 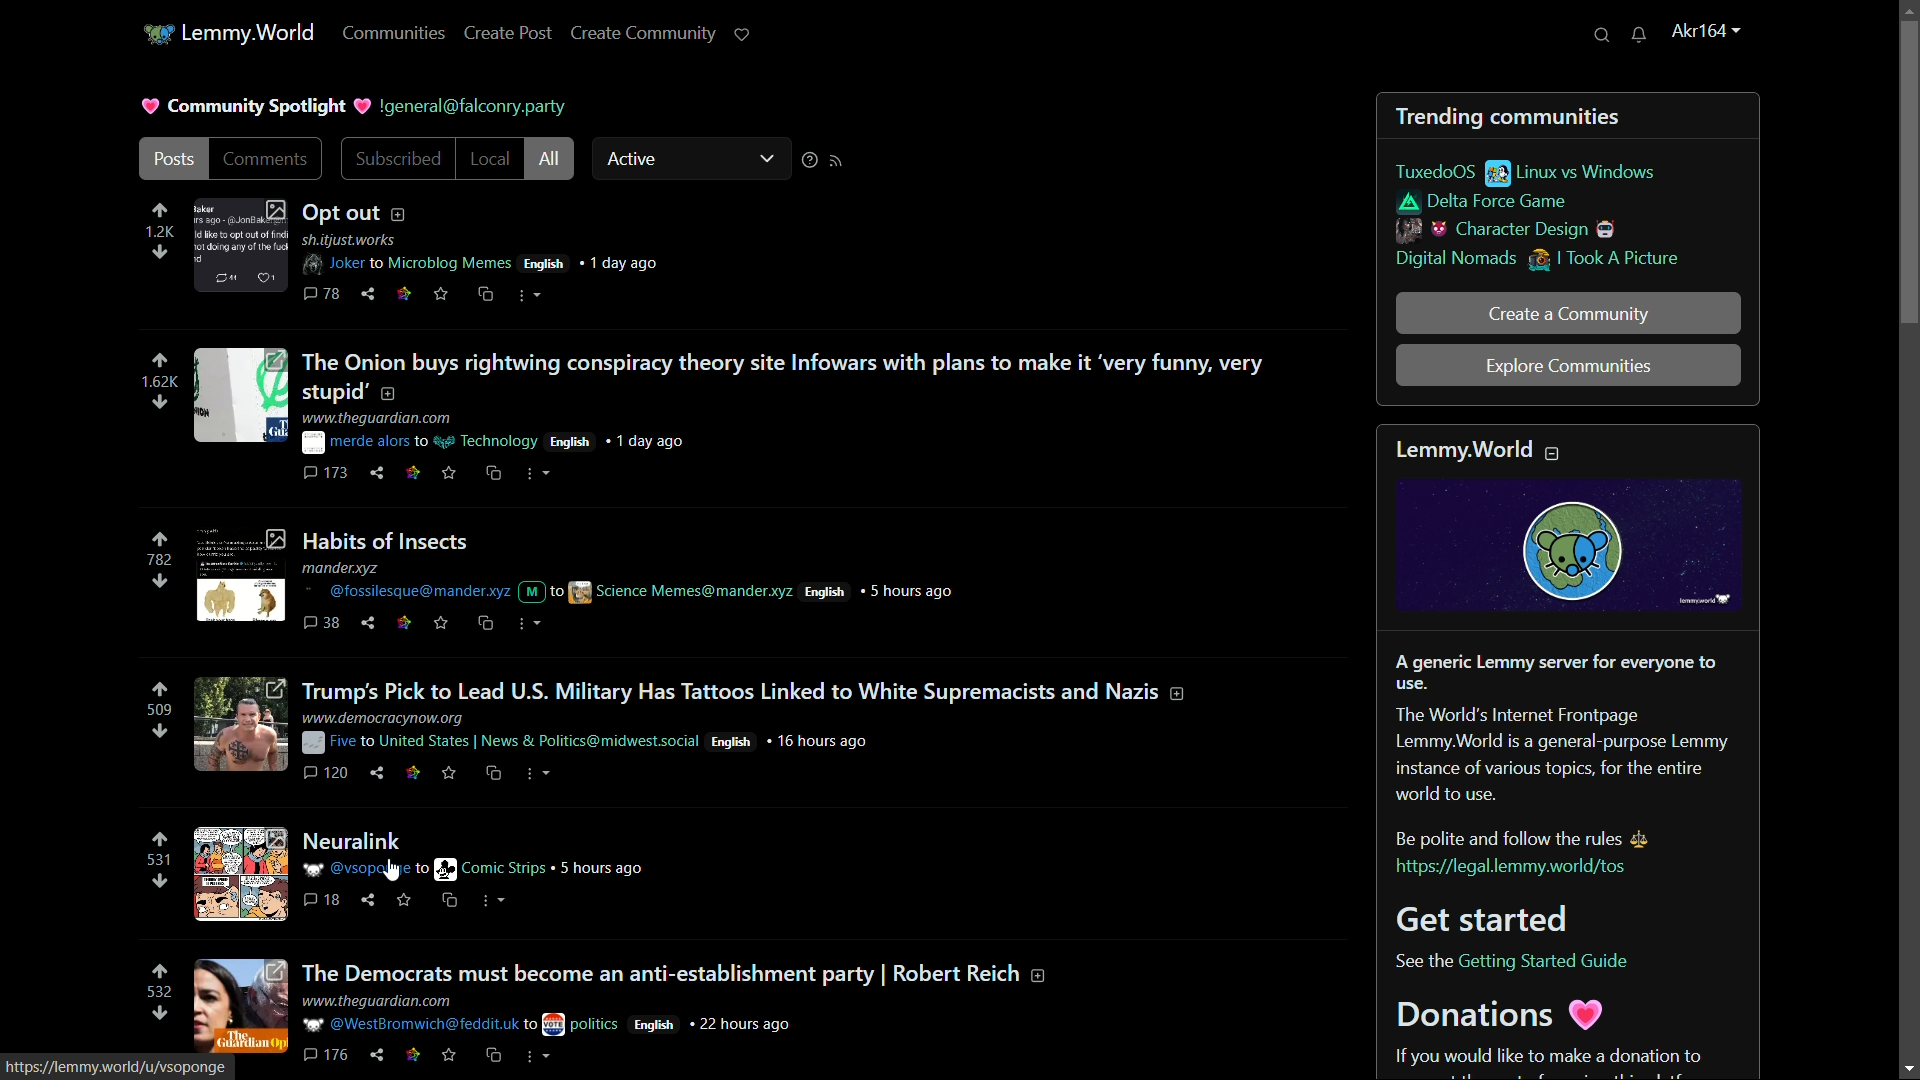 I want to click on image, so click(x=243, y=1001).